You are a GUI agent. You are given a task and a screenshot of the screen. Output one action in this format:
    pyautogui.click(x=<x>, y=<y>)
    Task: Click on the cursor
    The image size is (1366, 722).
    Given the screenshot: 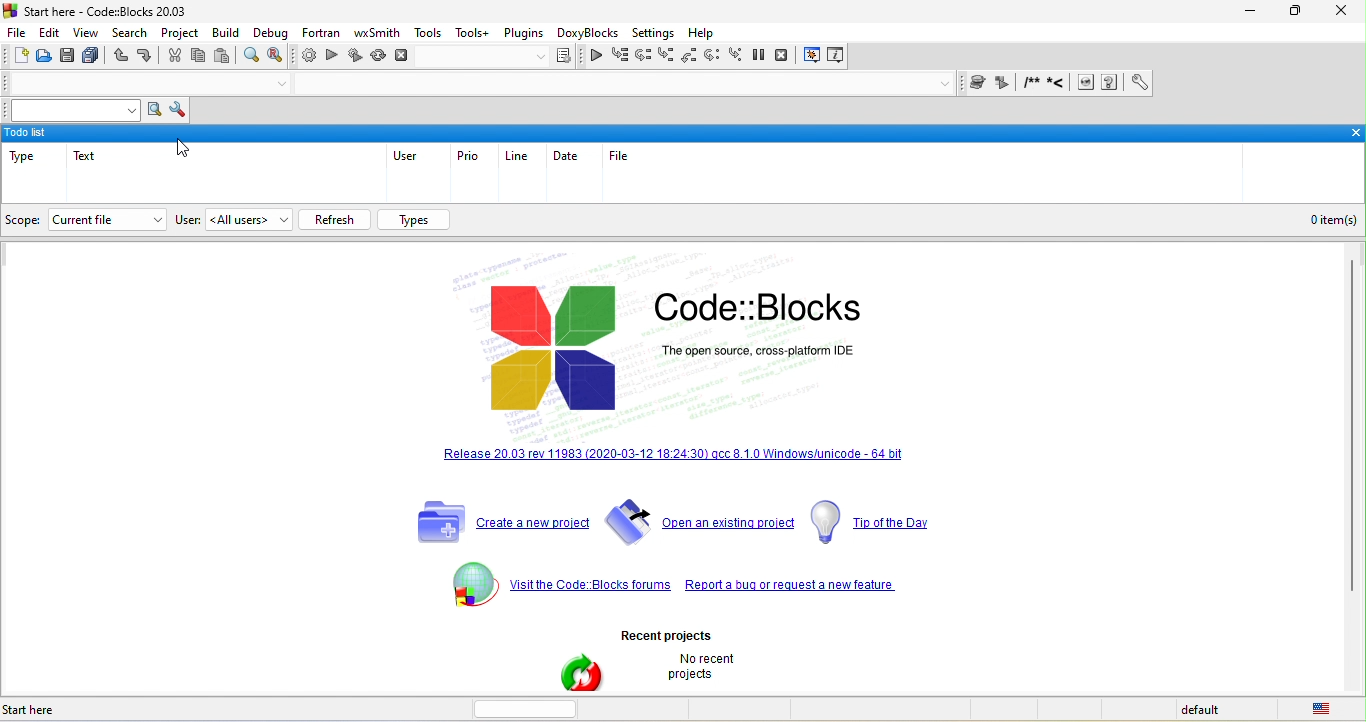 What is the action you would take?
    pyautogui.click(x=187, y=150)
    